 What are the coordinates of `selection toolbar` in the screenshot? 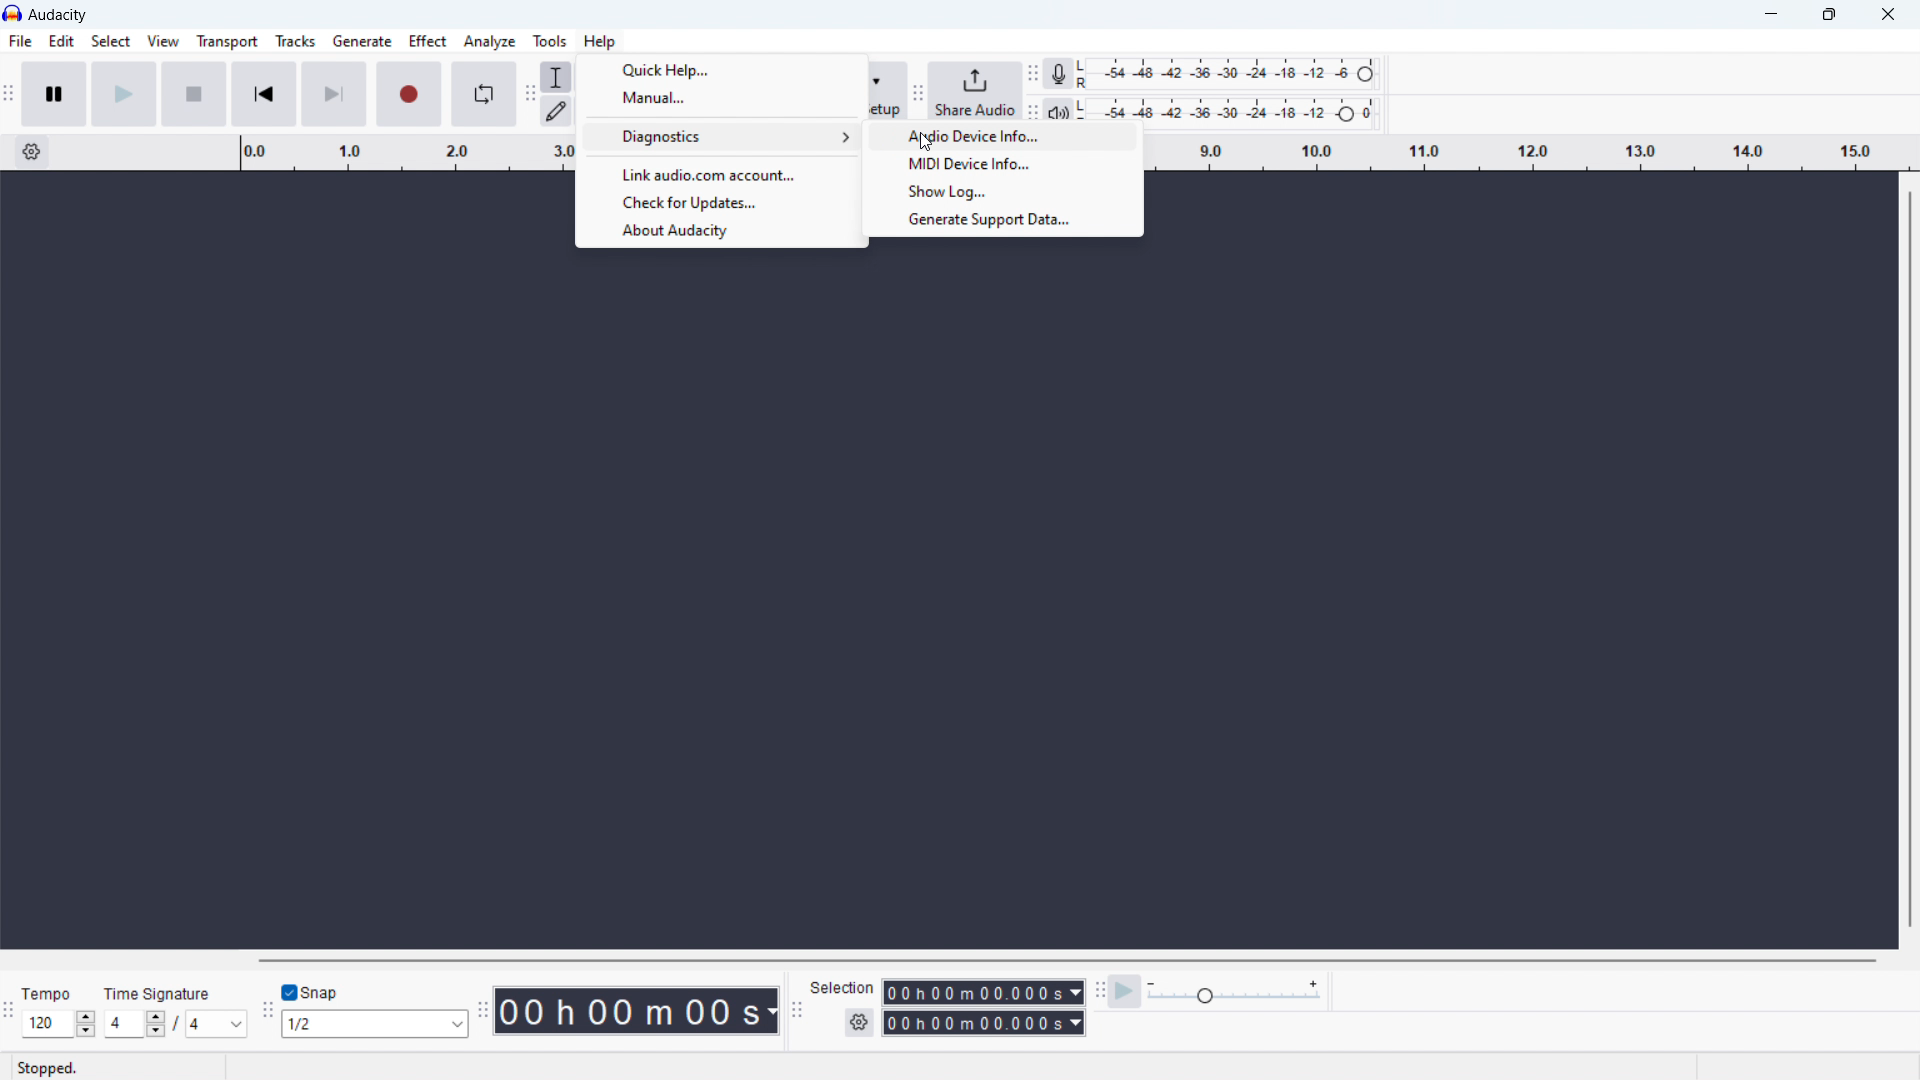 It's located at (799, 1010).